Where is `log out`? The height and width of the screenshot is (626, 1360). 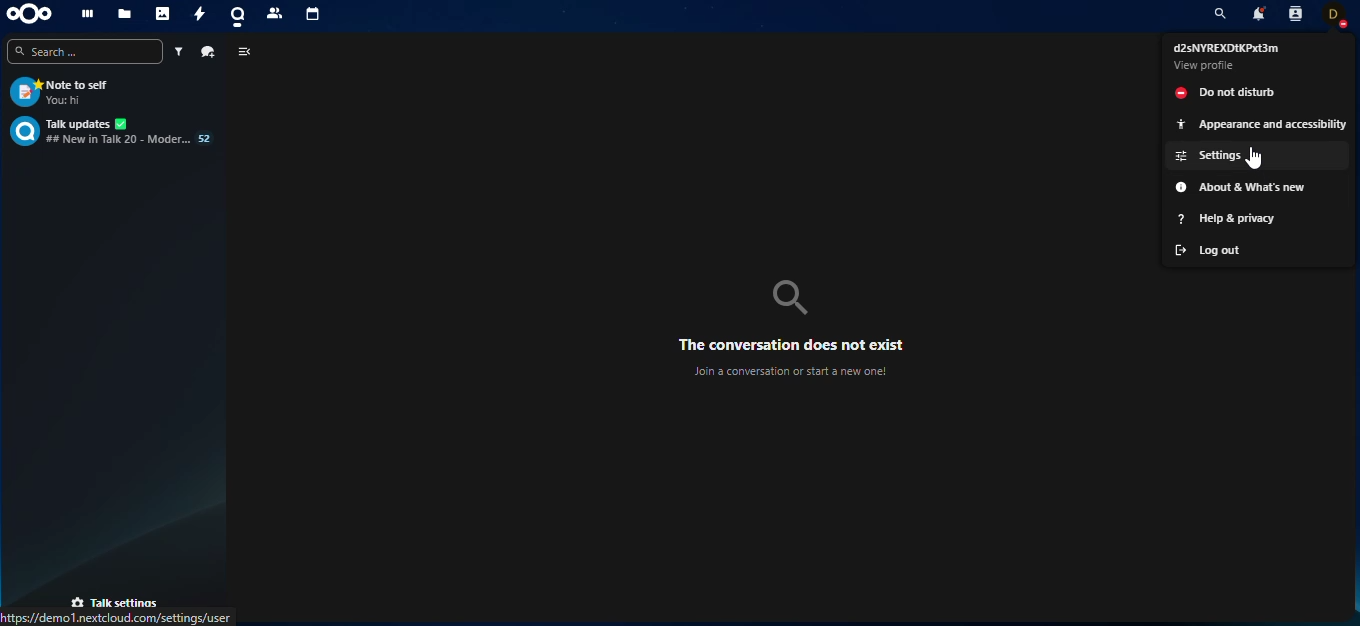 log out is located at coordinates (1257, 249).